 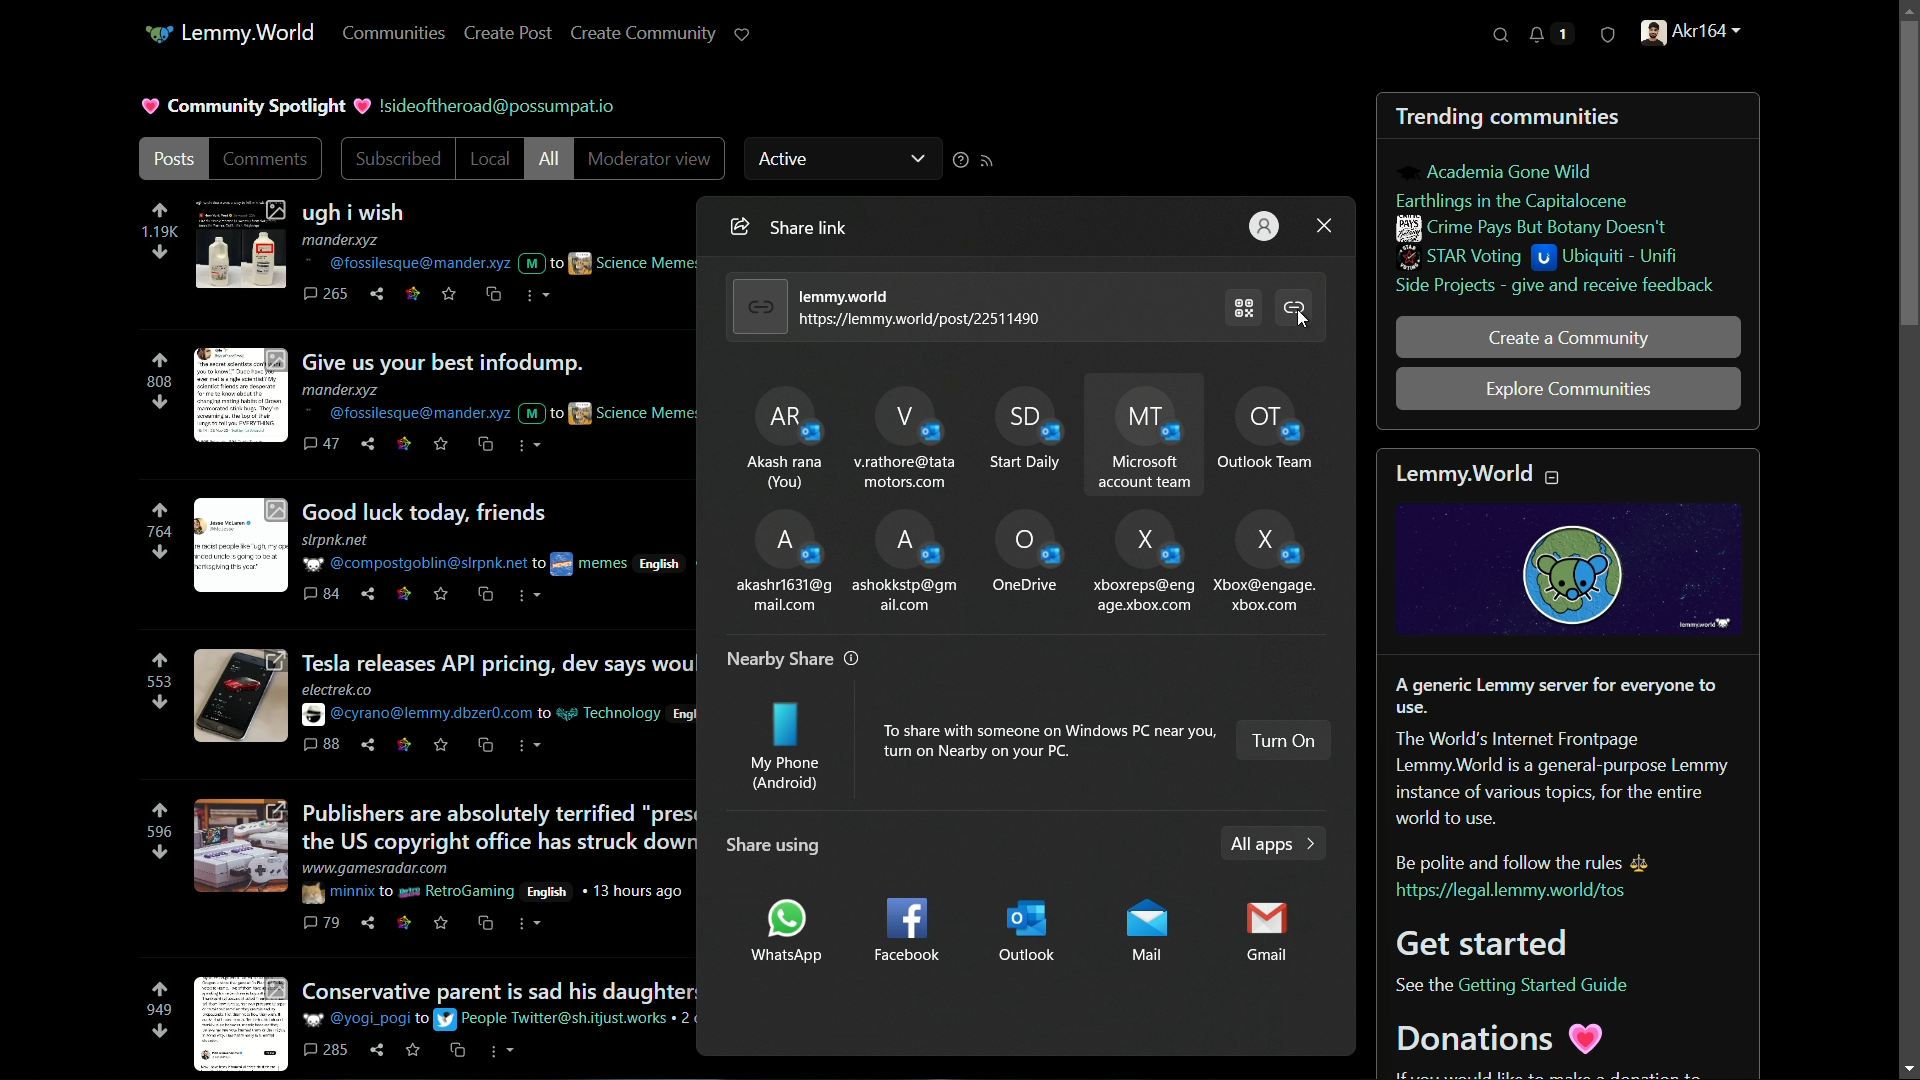 What do you see at coordinates (365, 594) in the screenshot?
I see `share` at bounding box center [365, 594].